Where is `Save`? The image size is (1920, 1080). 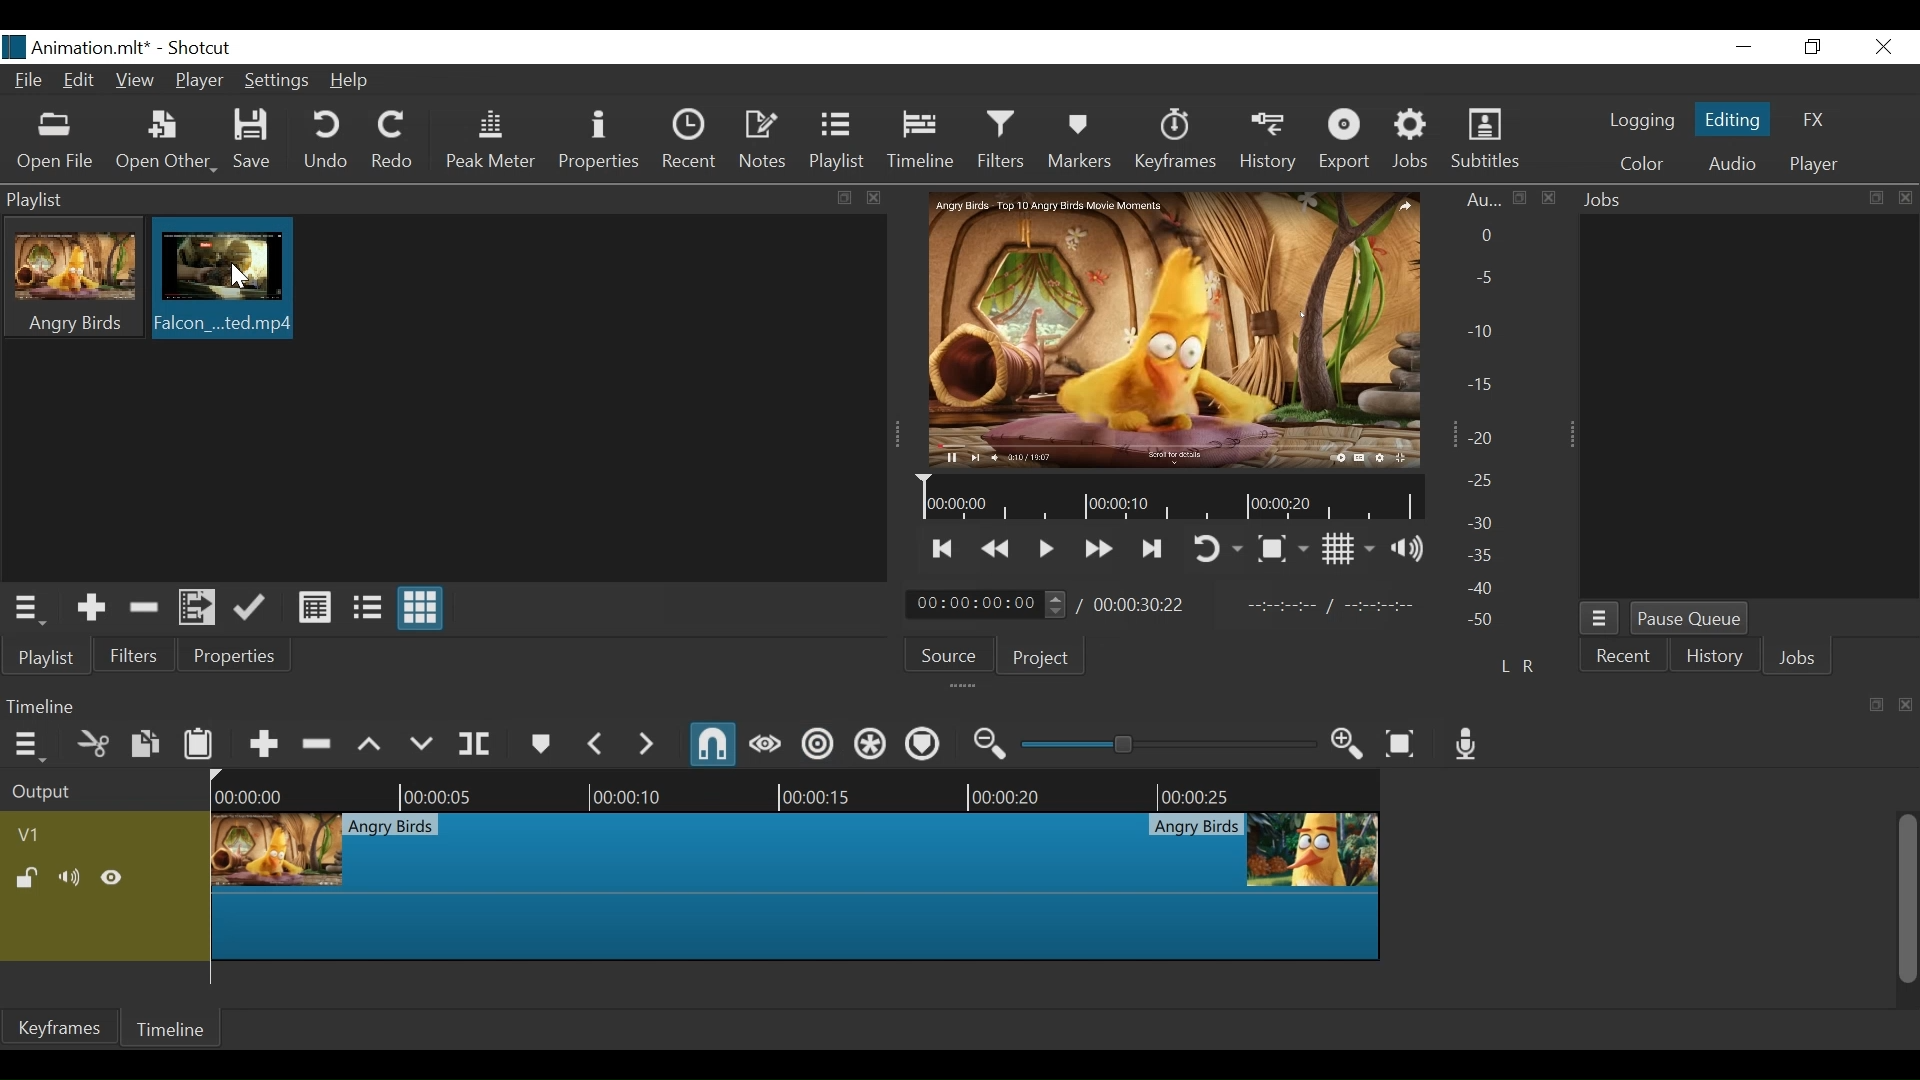
Save is located at coordinates (254, 140).